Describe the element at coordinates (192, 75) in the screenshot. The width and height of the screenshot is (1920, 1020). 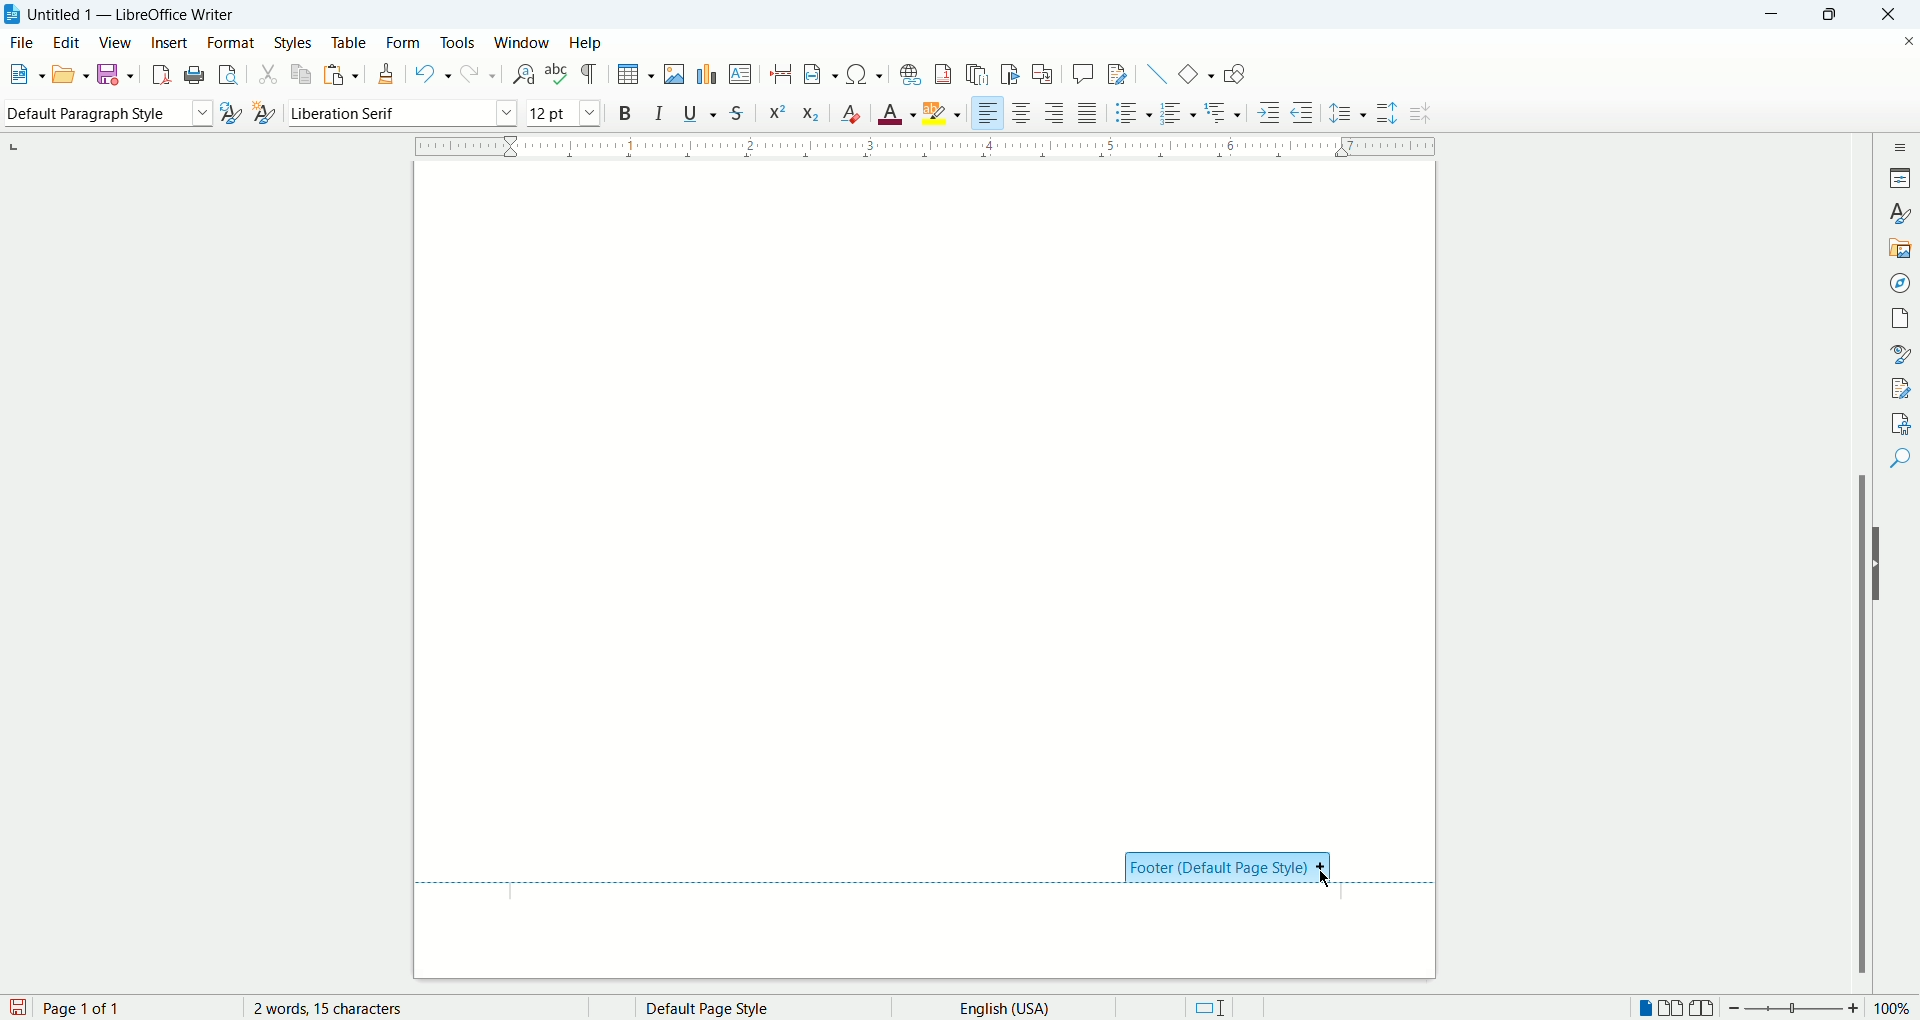
I see `print` at that location.